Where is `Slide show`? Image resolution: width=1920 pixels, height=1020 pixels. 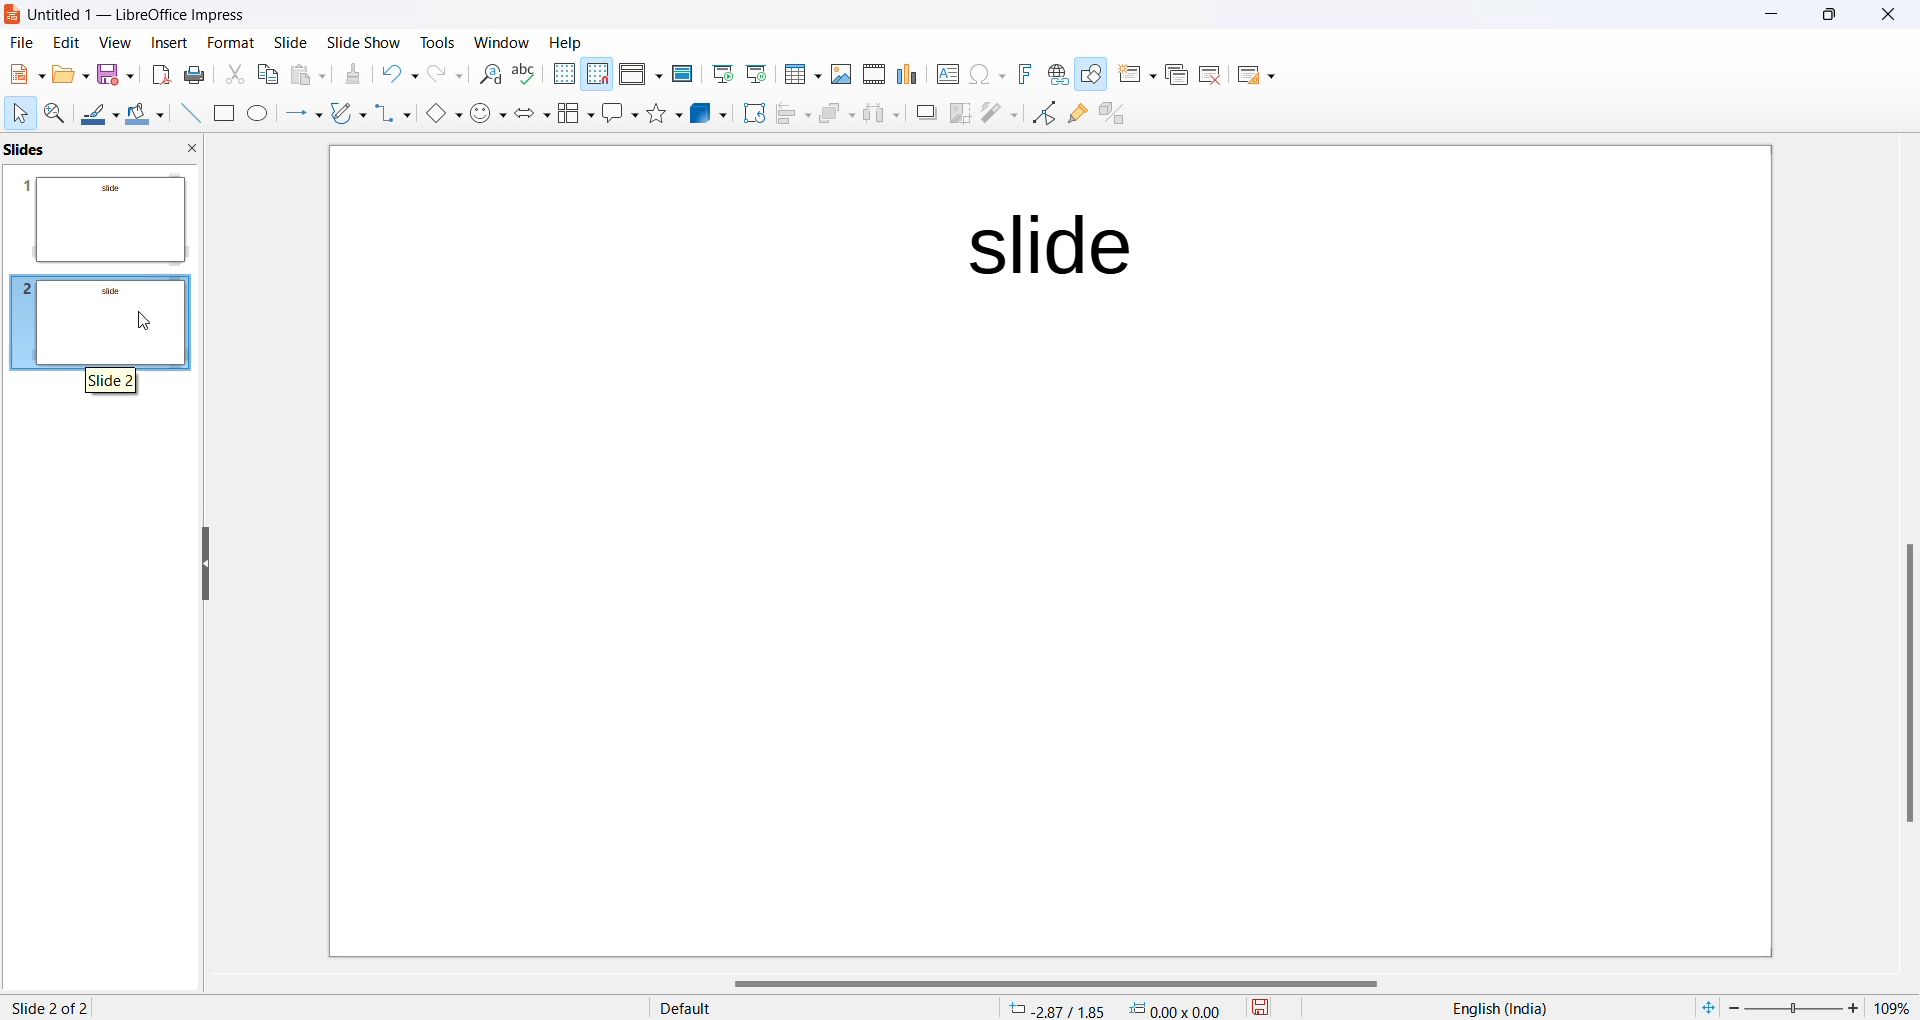
Slide show is located at coordinates (362, 40).